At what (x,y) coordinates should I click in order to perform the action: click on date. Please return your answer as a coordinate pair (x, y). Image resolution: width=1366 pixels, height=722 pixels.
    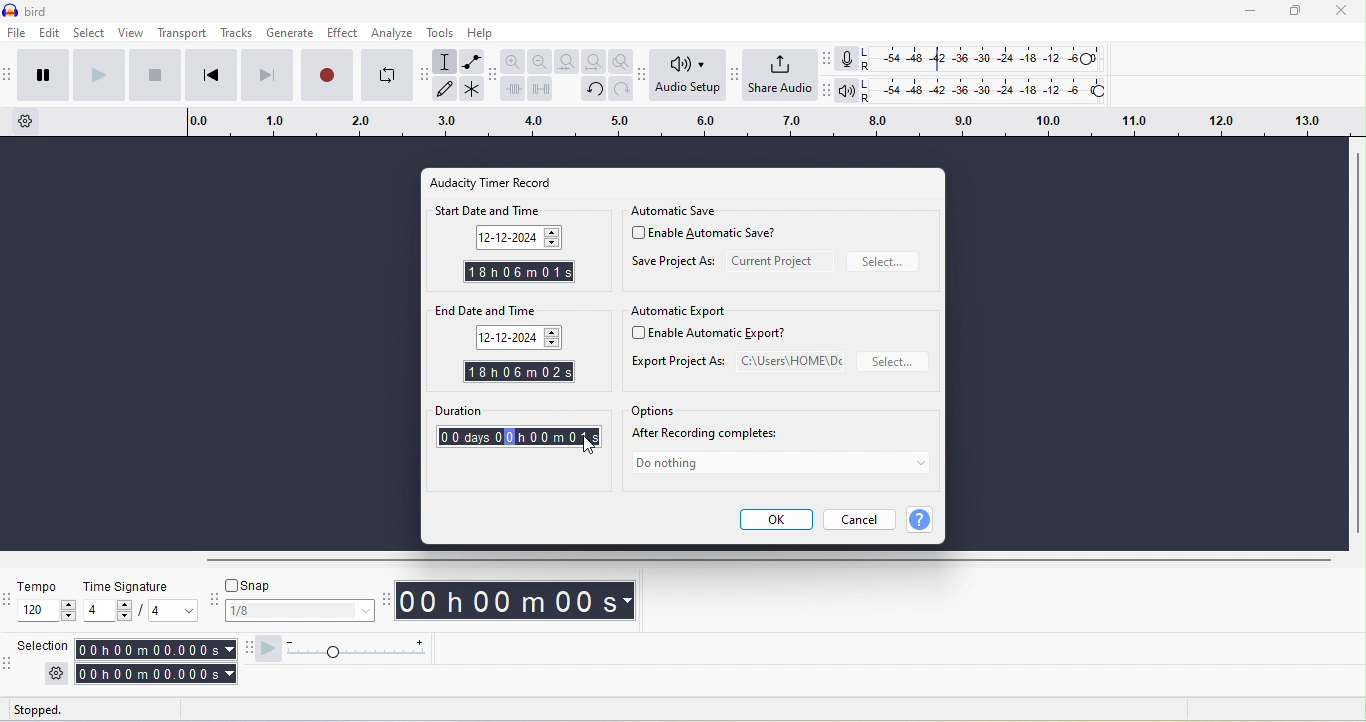
    Looking at the image, I should click on (522, 237).